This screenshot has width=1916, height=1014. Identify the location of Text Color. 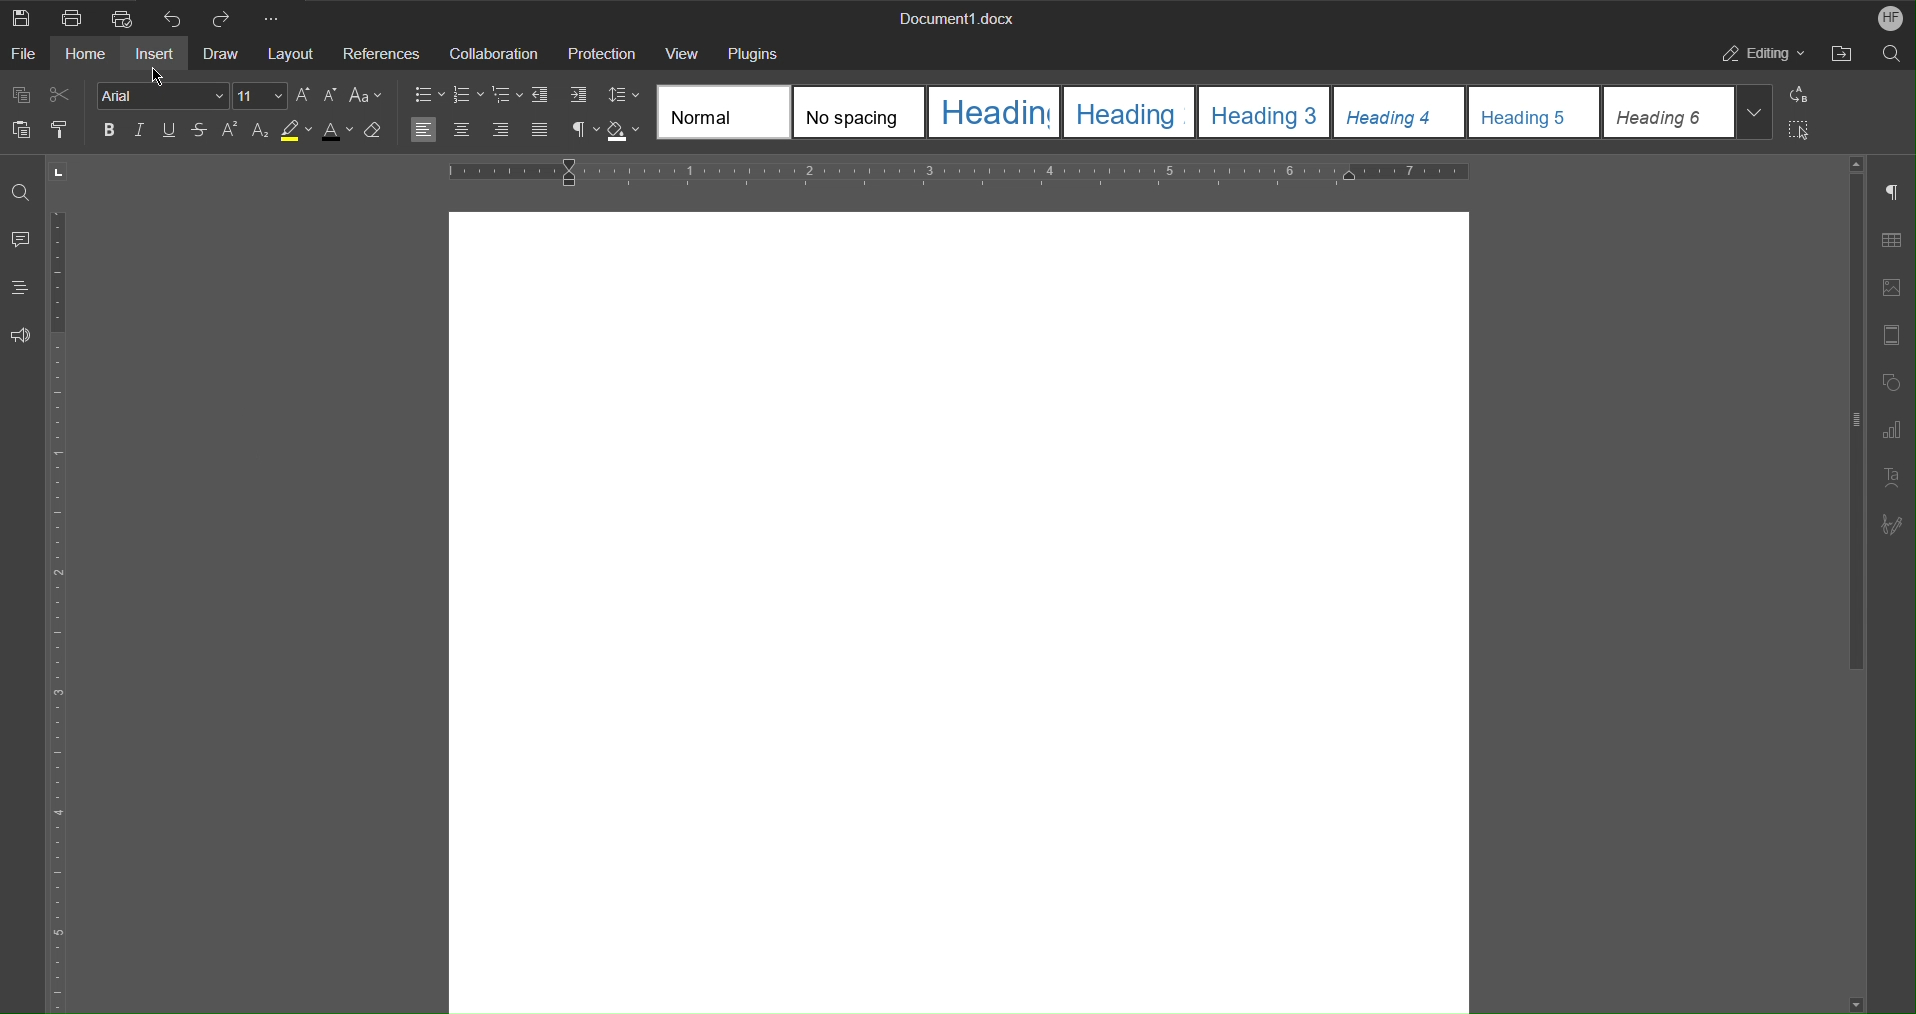
(336, 131).